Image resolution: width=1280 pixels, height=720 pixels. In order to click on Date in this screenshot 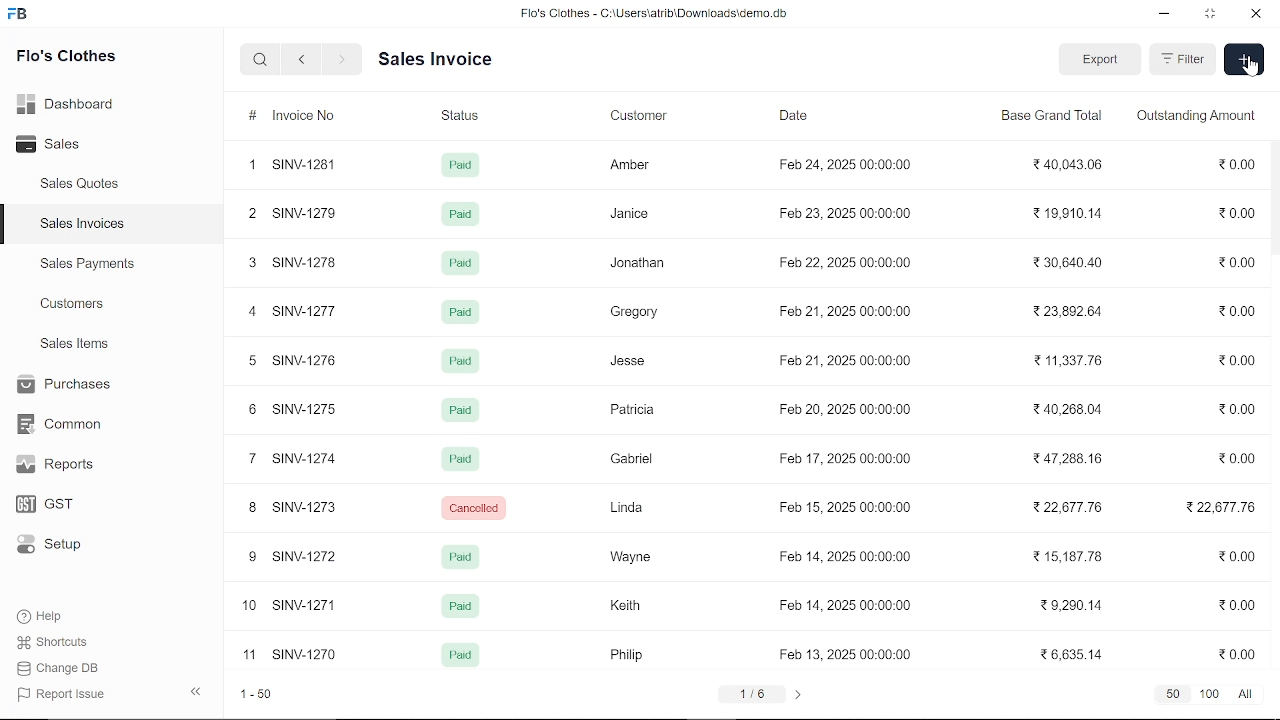, I will do `click(796, 115)`.